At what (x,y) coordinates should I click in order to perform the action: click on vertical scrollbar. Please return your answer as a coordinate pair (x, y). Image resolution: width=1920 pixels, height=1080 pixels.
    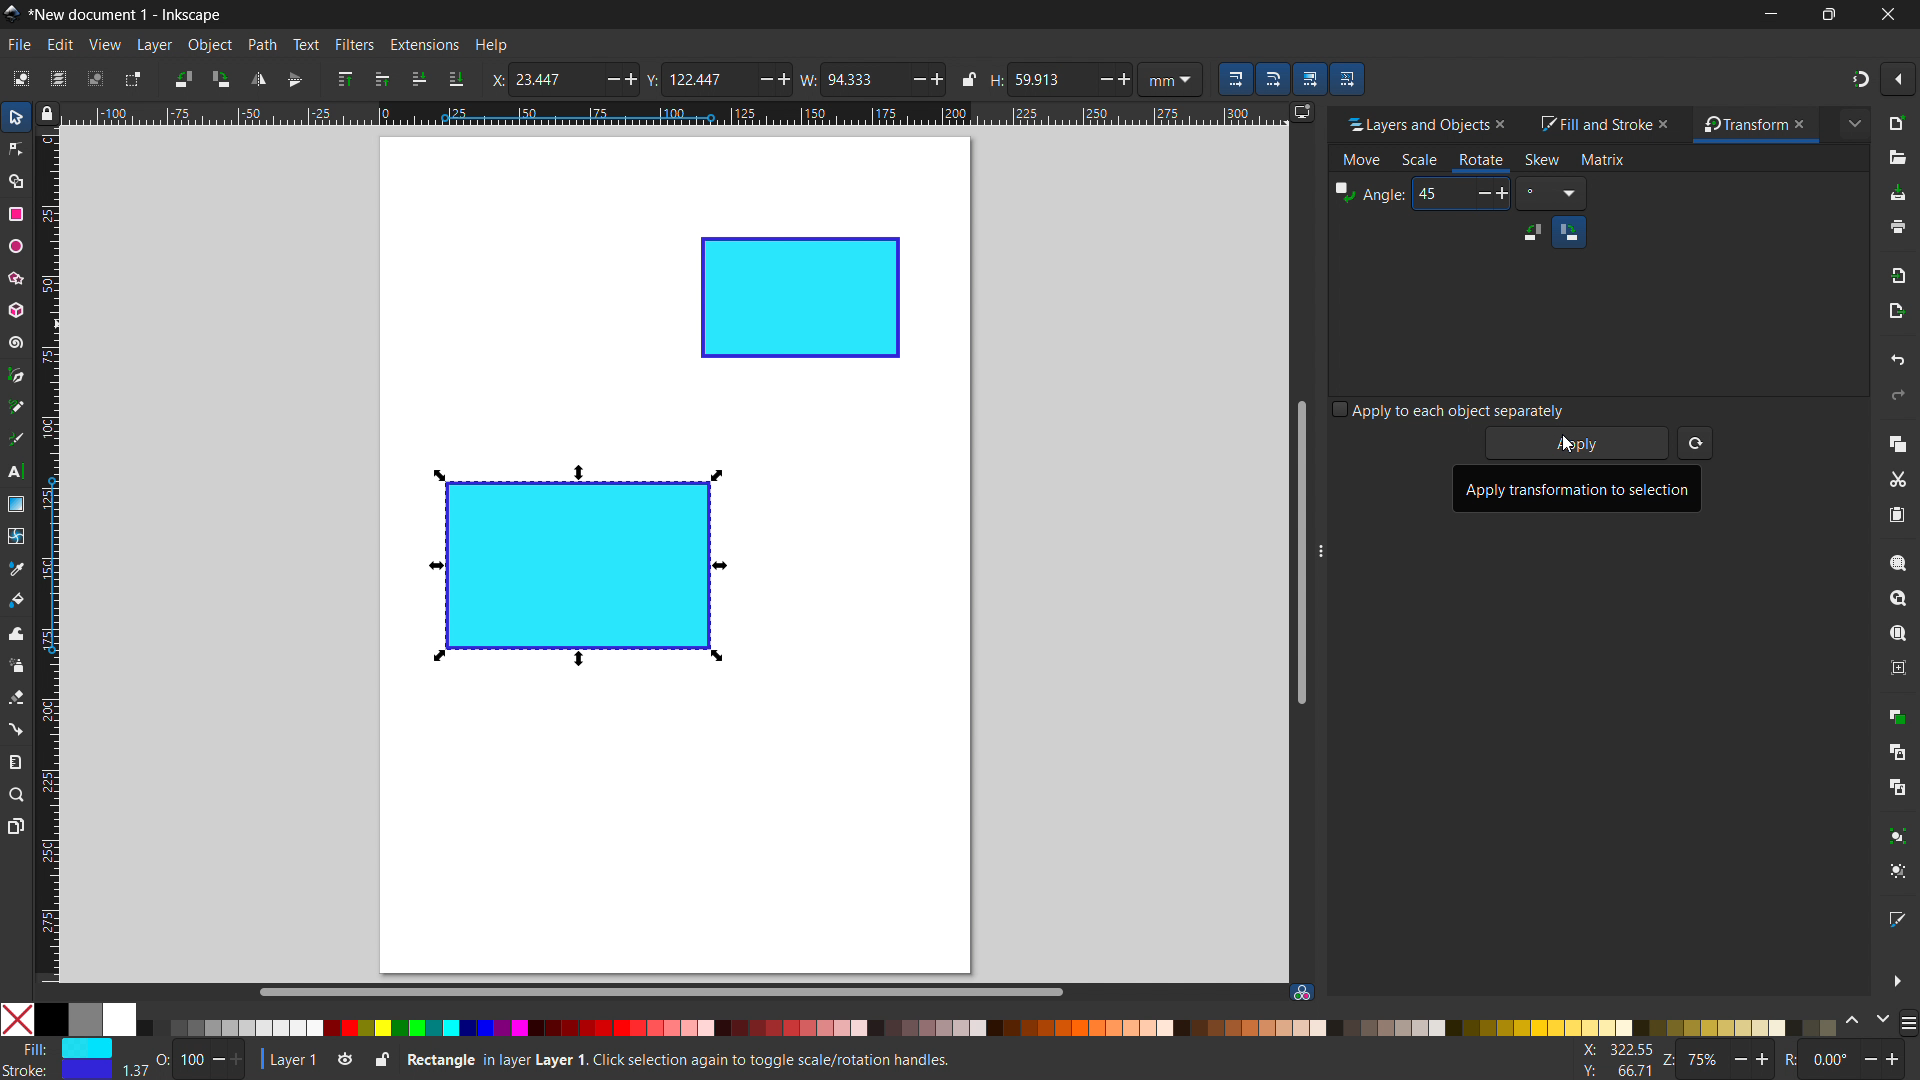
    Looking at the image, I should click on (1299, 550).